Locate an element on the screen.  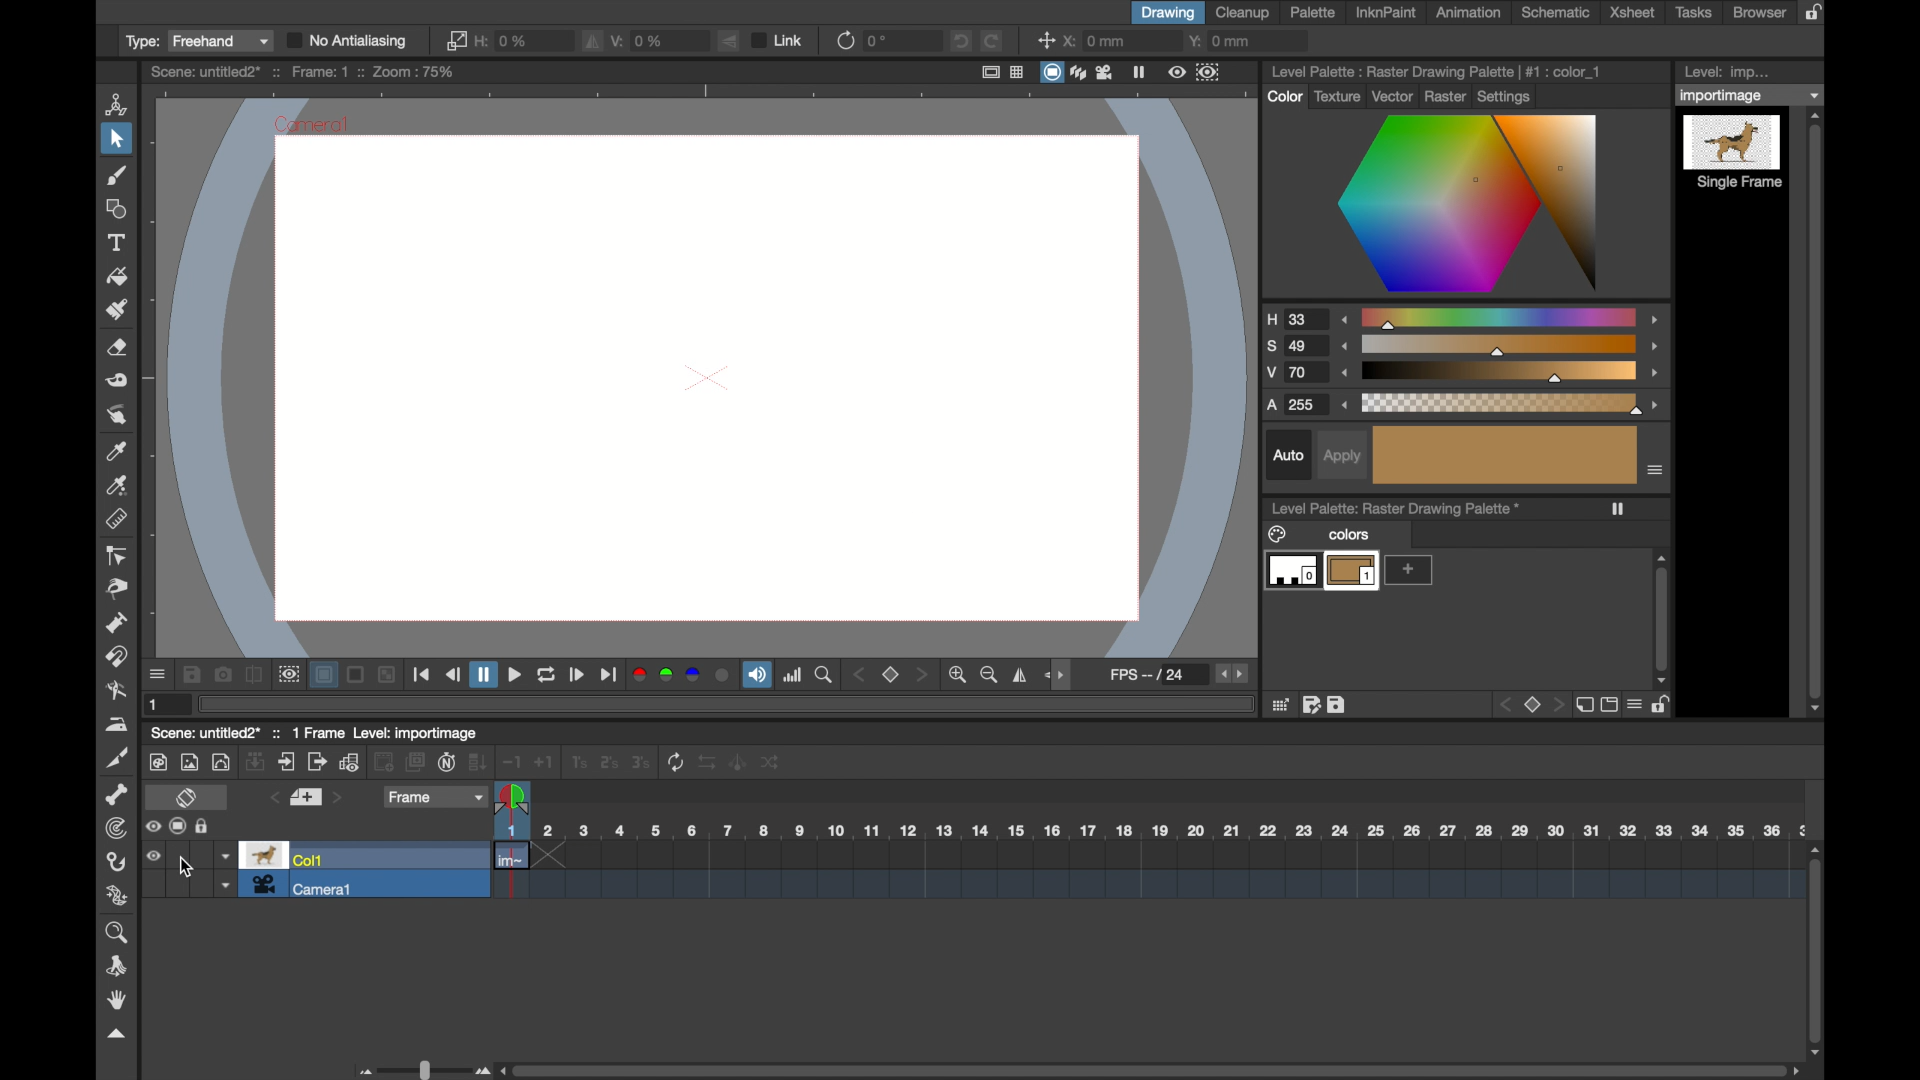
col1 is located at coordinates (286, 857).